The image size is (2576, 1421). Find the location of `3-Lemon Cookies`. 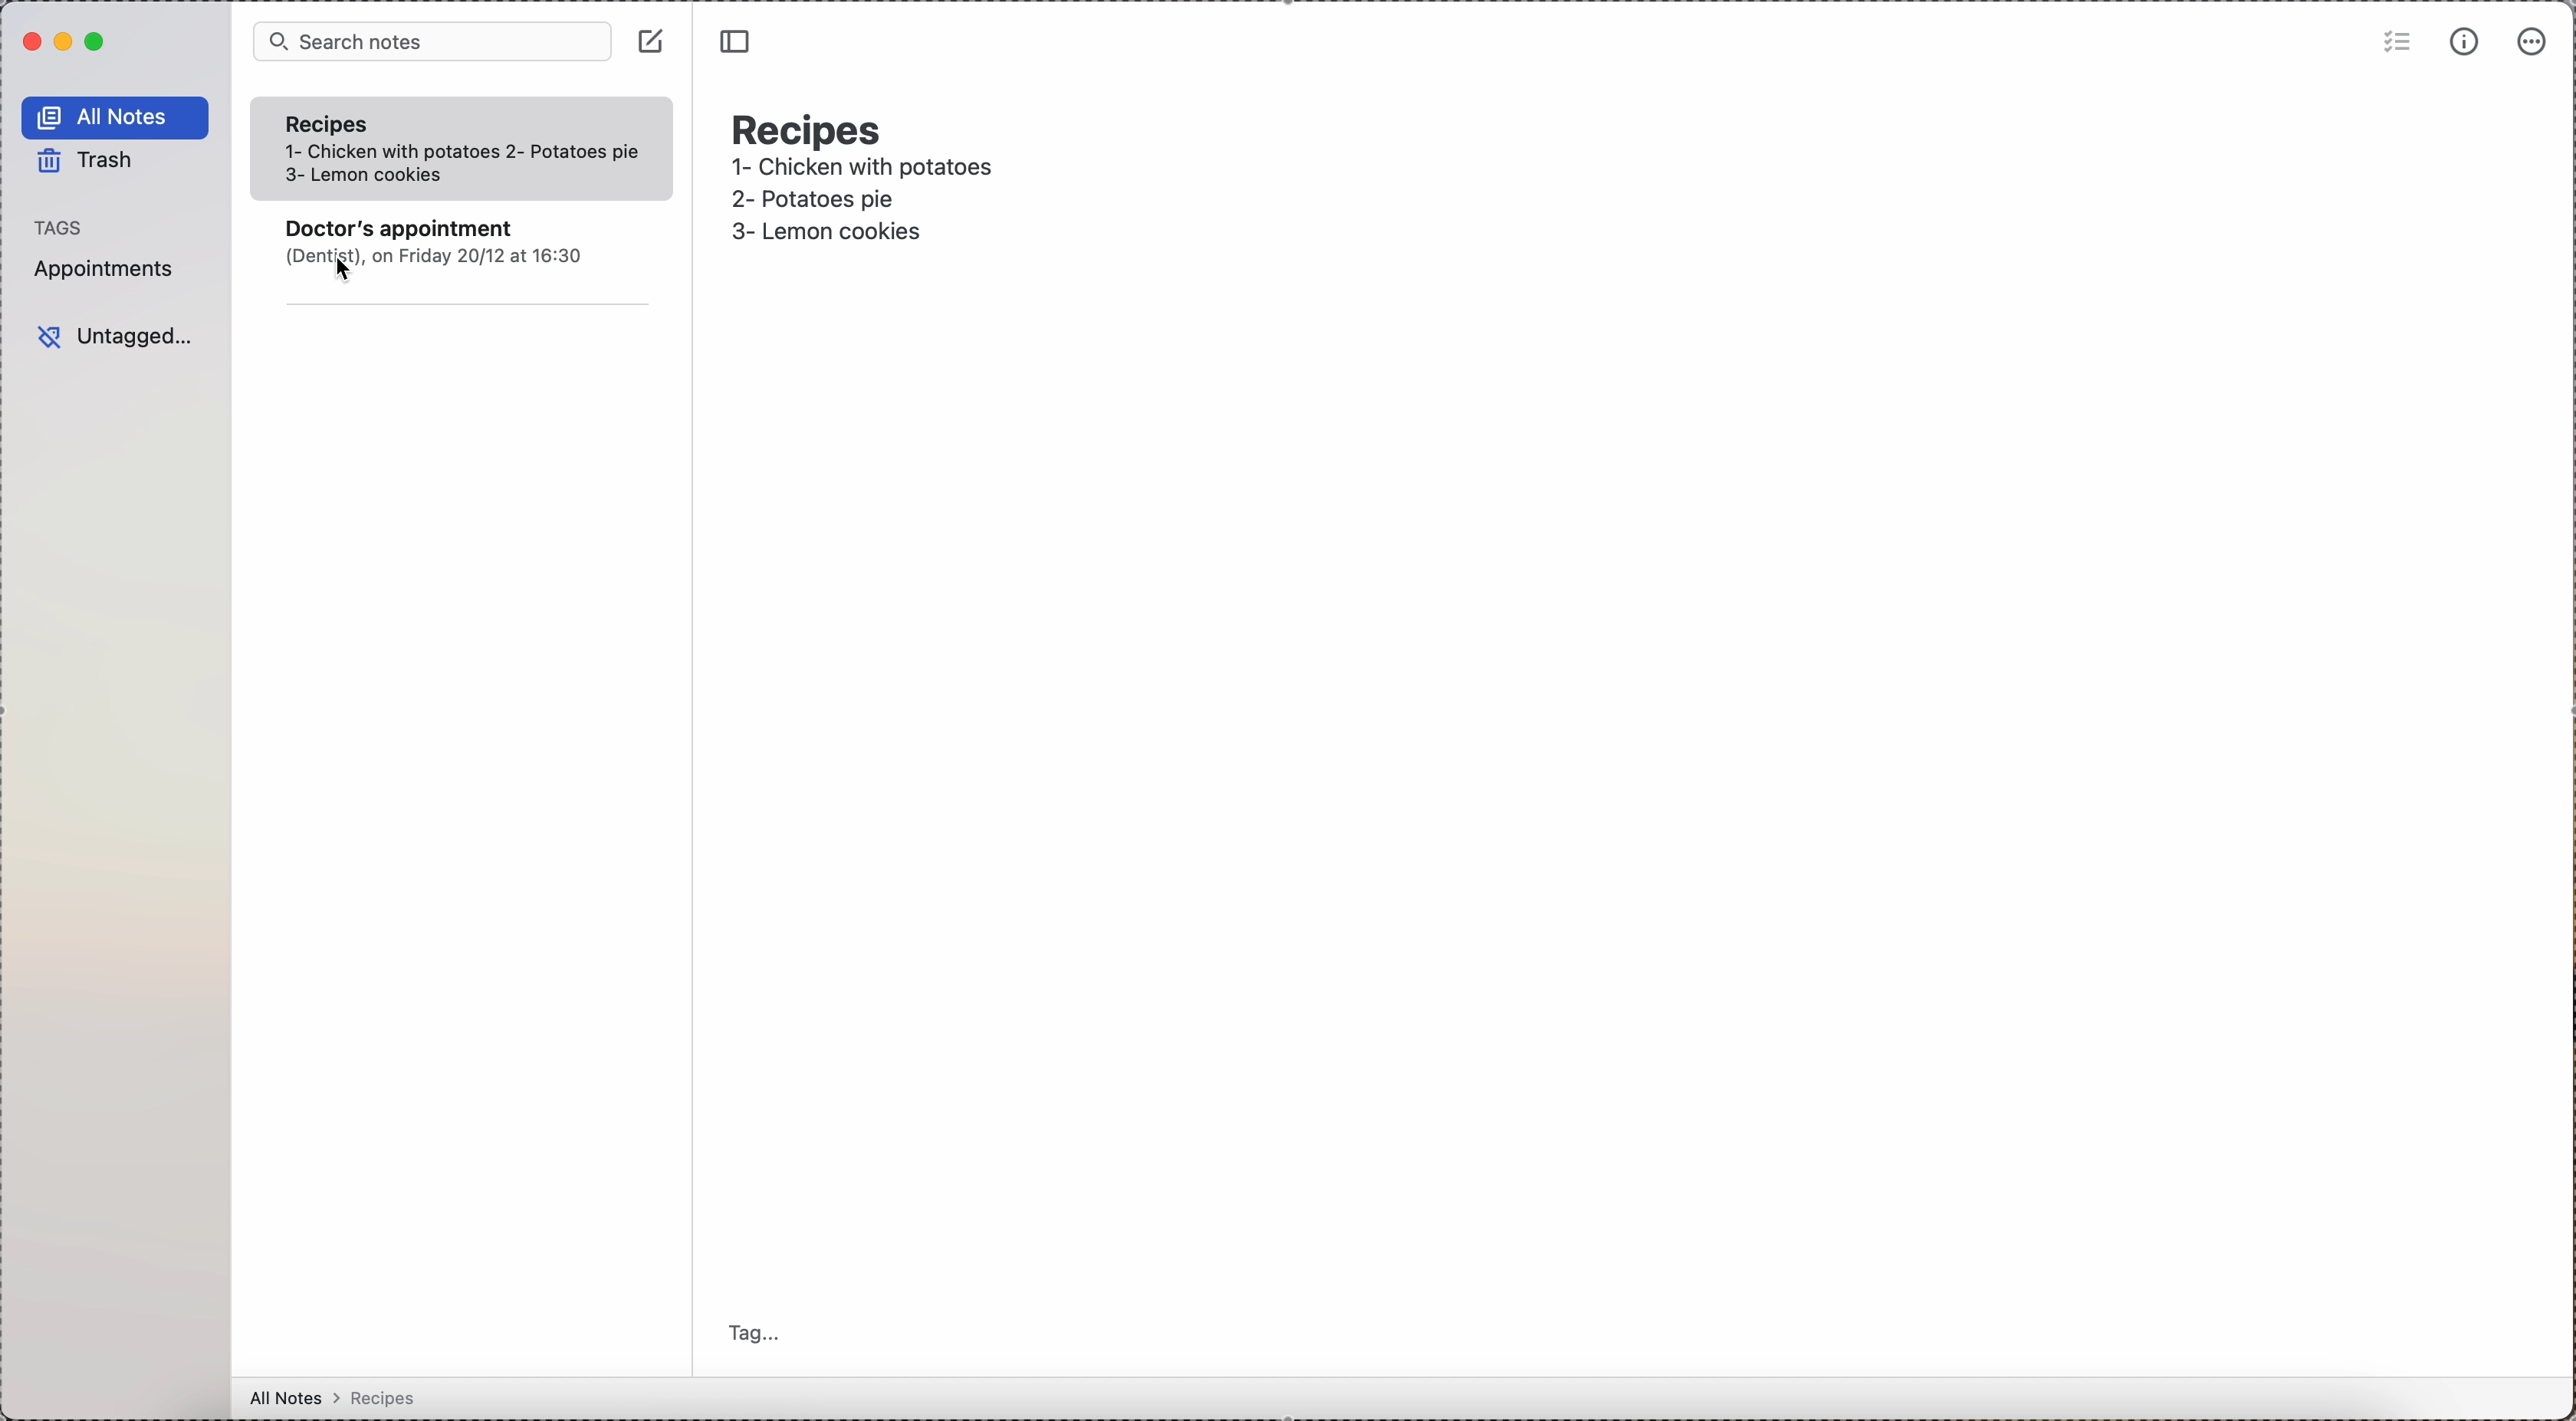

3-Lemon Cookies is located at coordinates (394, 177).